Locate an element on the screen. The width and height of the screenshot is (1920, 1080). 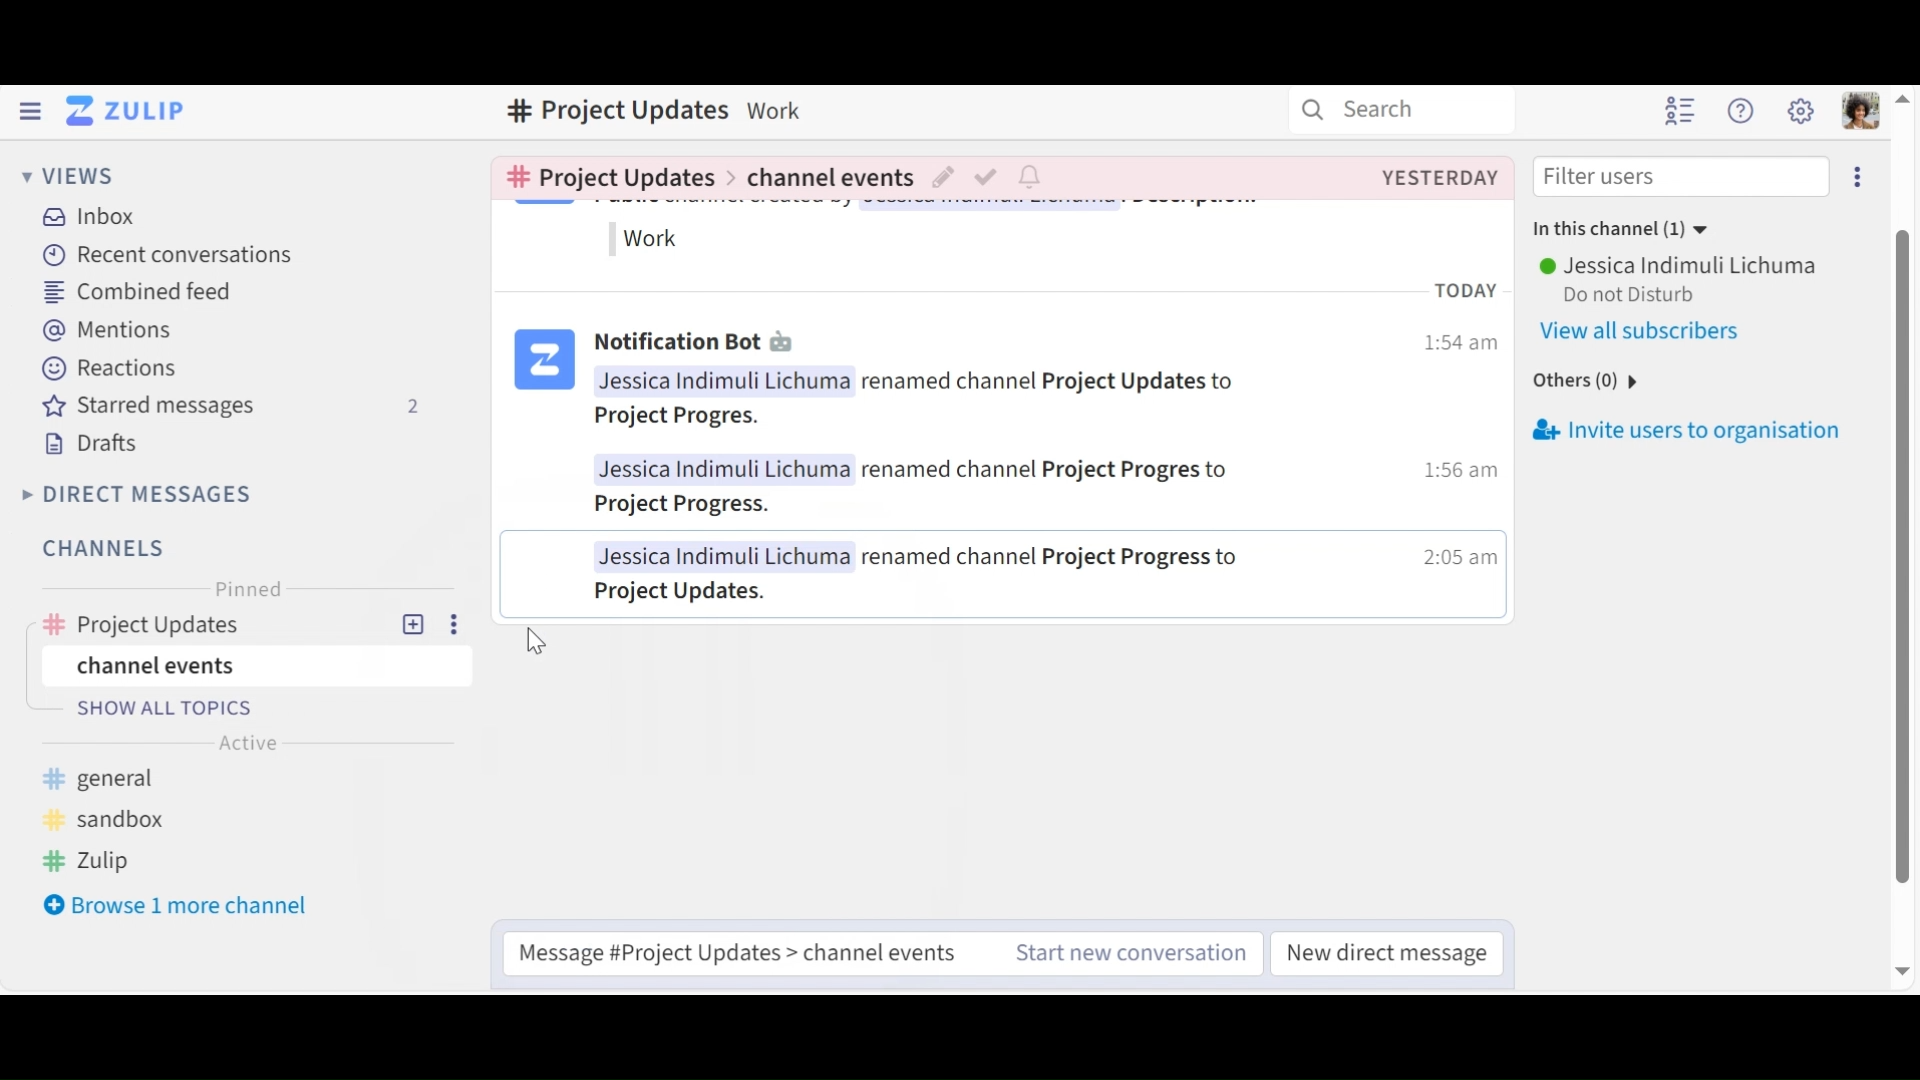
Combined feed is located at coordinates (135, 292).